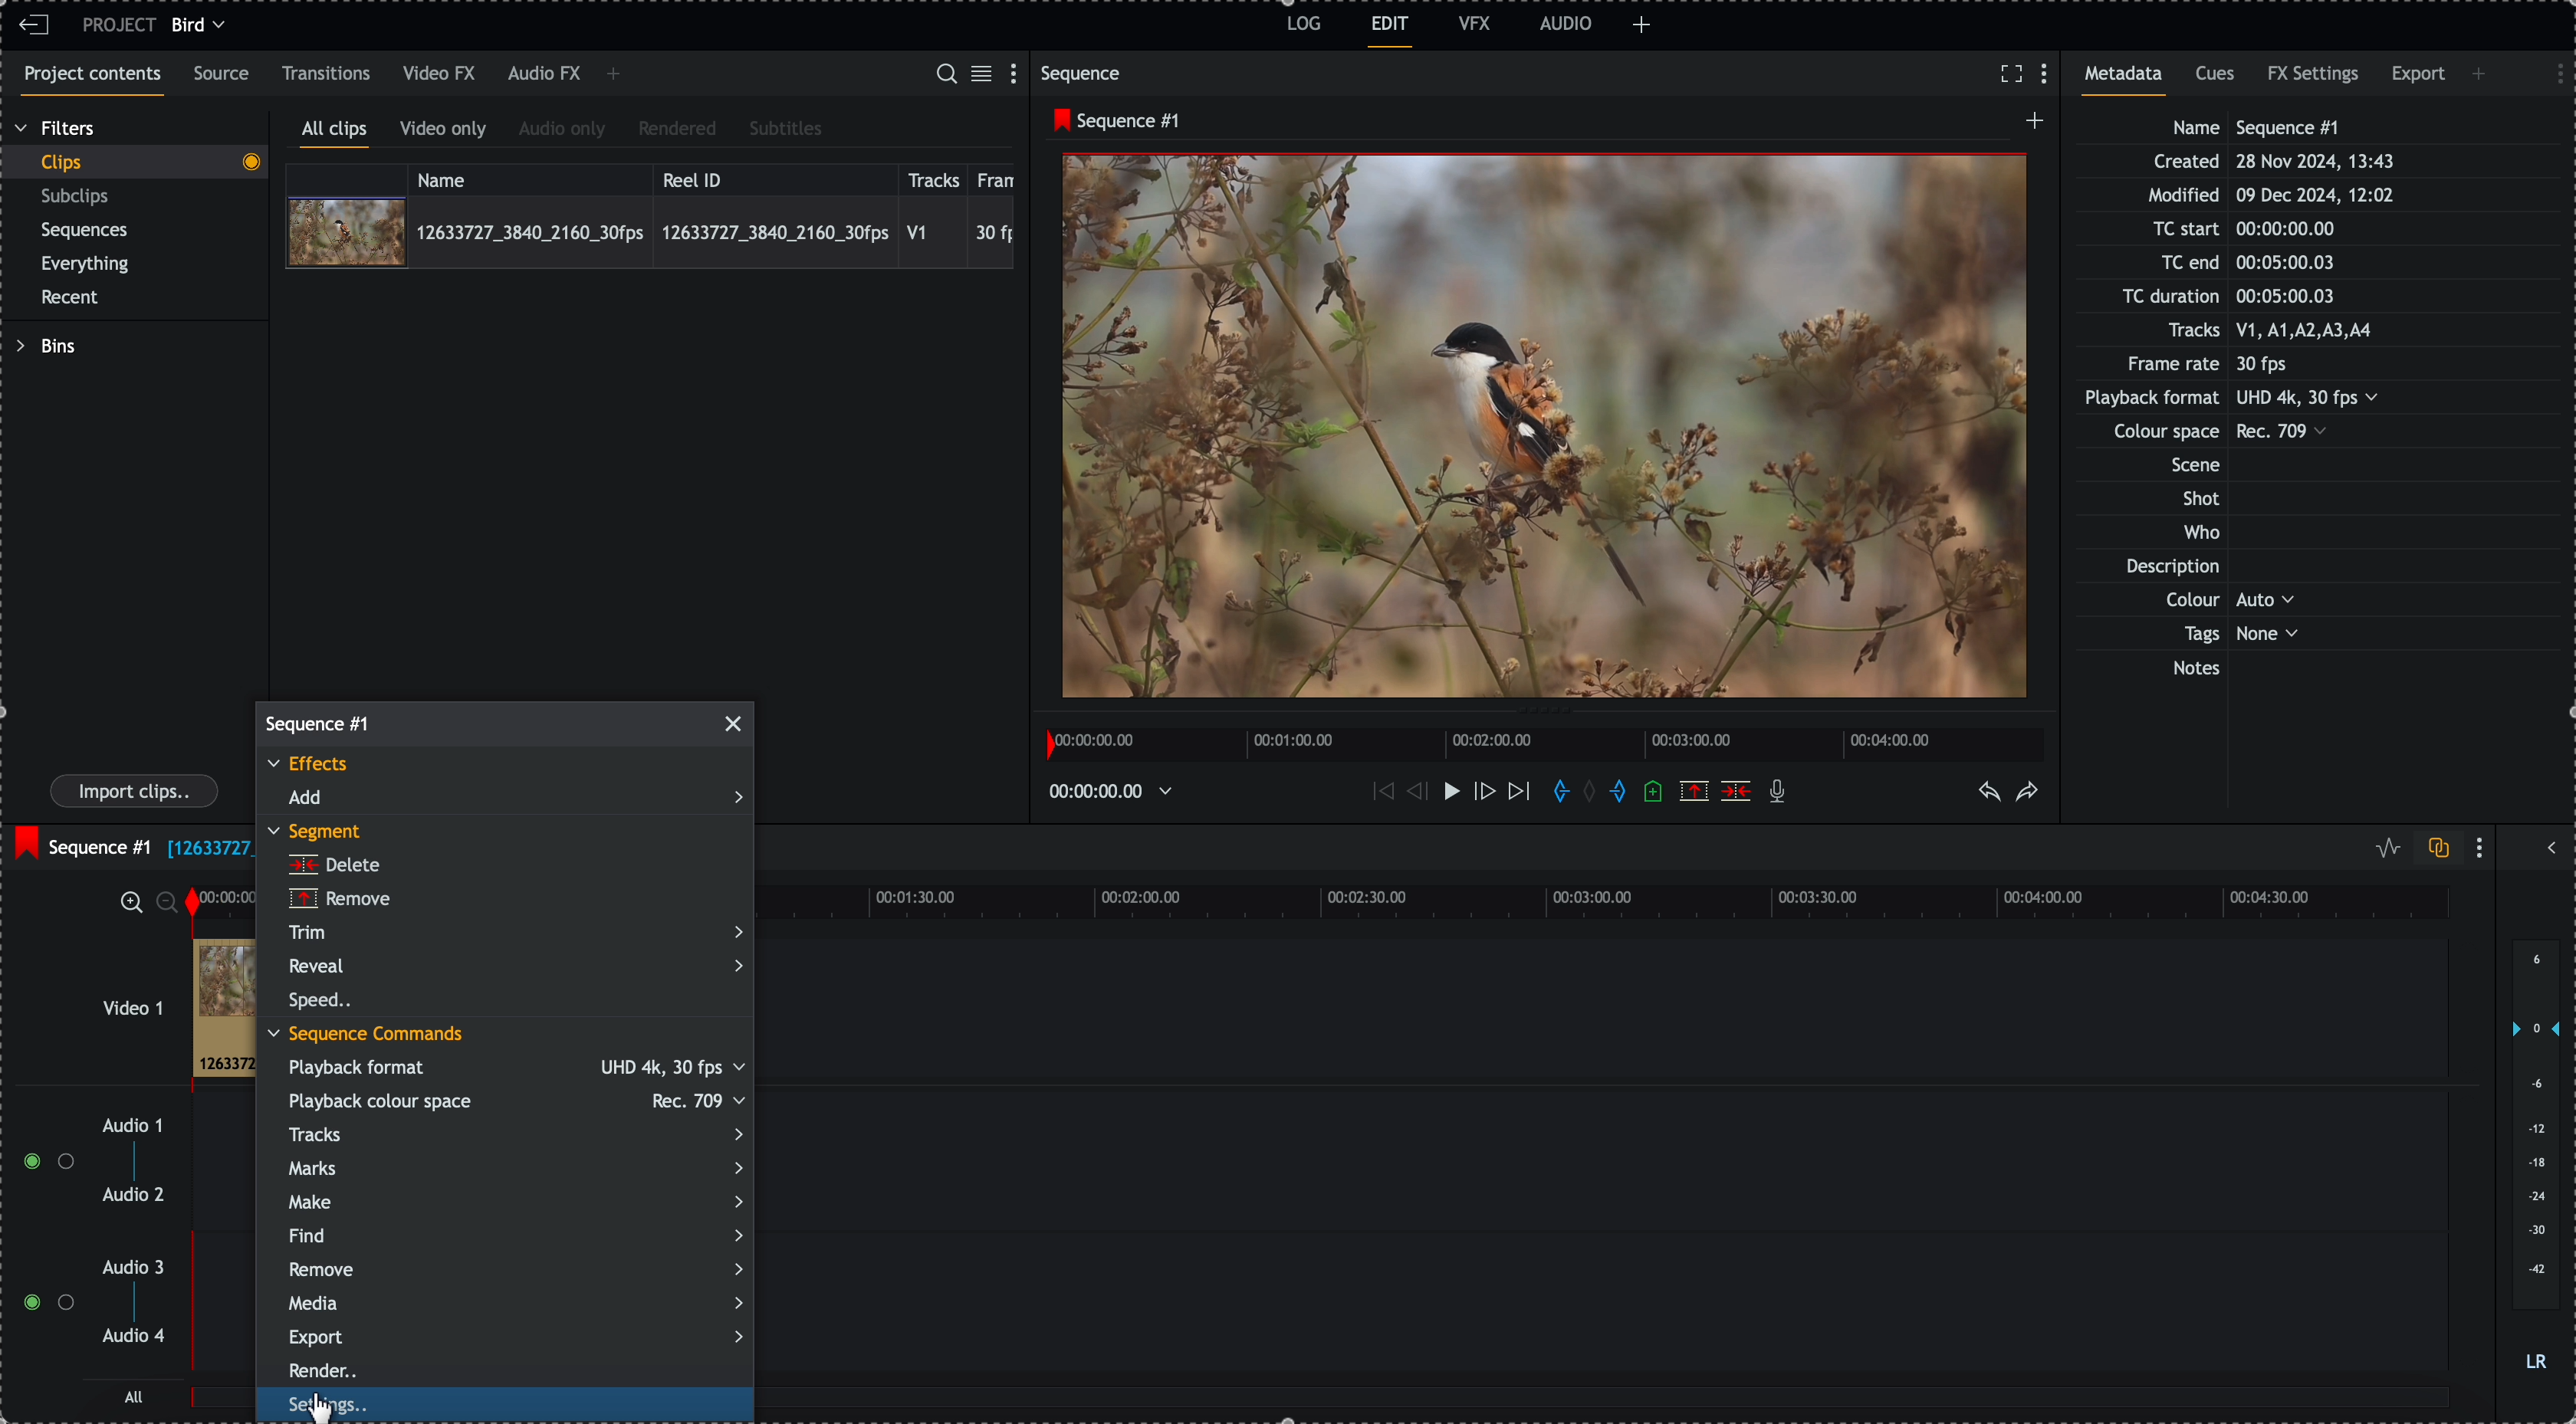 The image size is (2576, 1424). I want to click on FX settings, so click(2315, 77).